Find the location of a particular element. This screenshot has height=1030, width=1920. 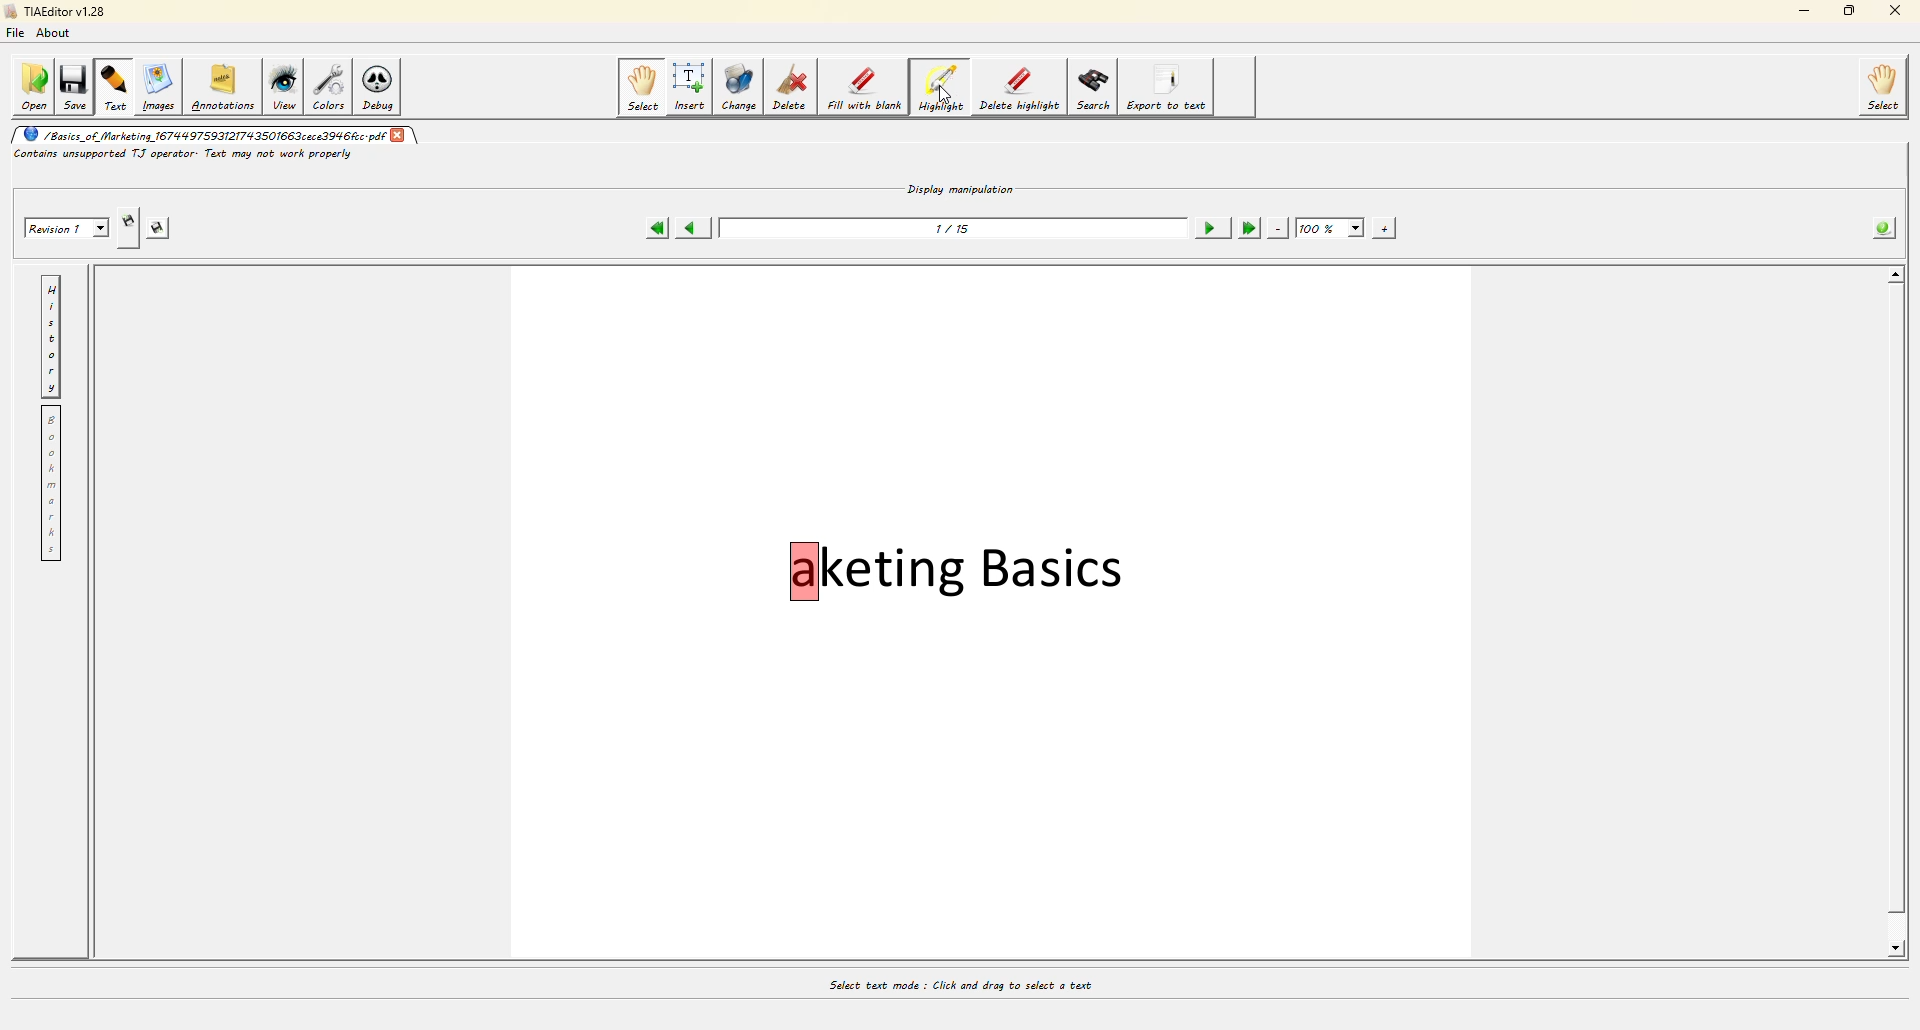

move up is located at coordinates (1897, 274).